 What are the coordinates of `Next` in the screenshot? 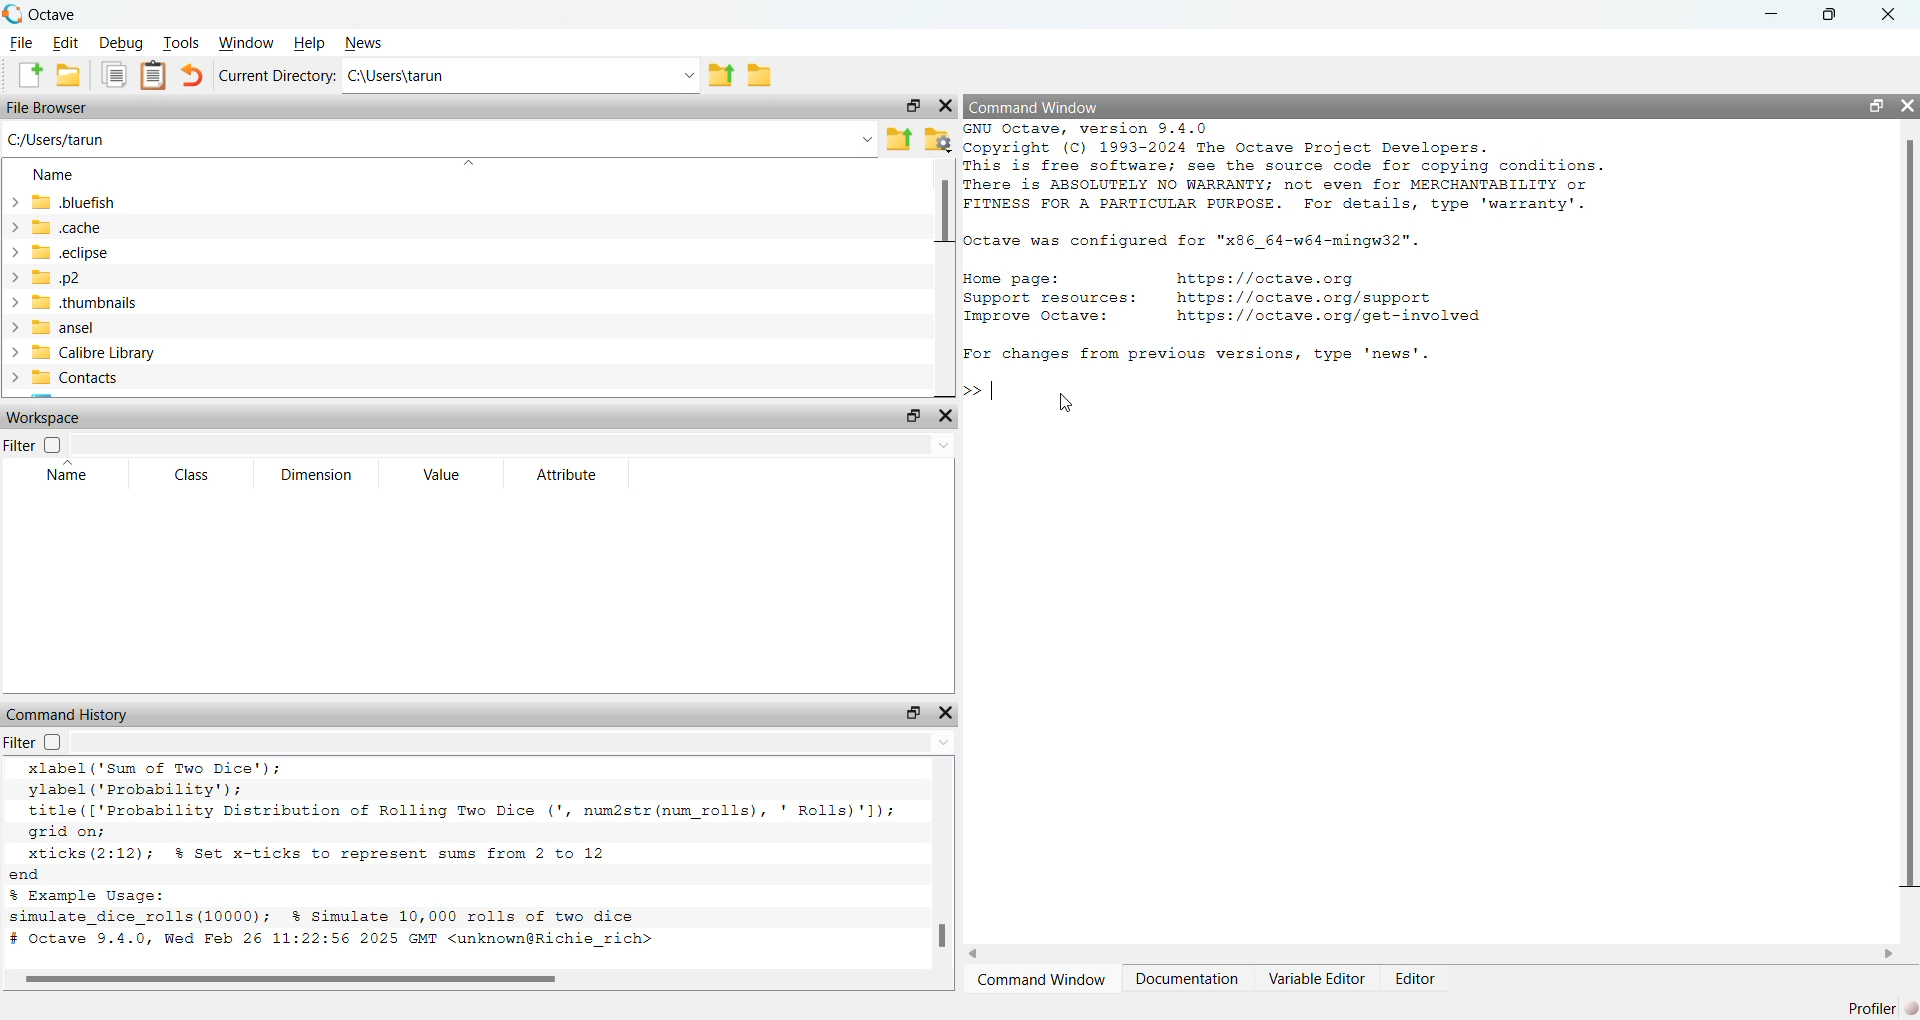 It's located at (1884, 955).